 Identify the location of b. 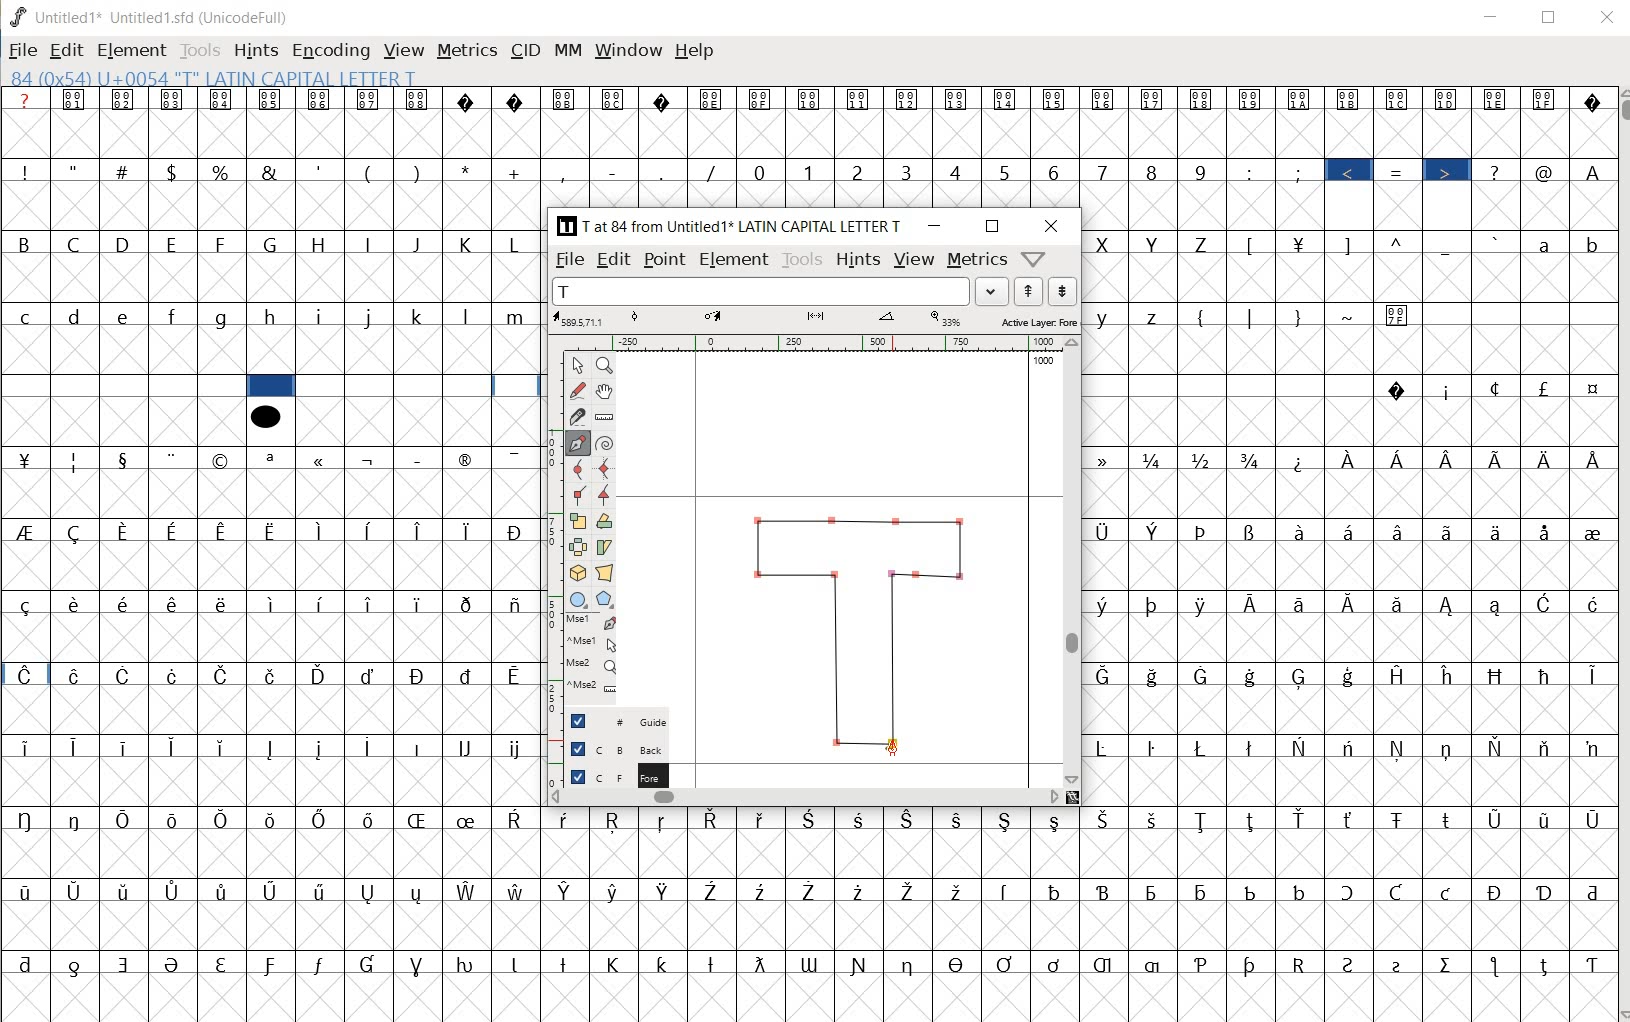
(1589, 243).